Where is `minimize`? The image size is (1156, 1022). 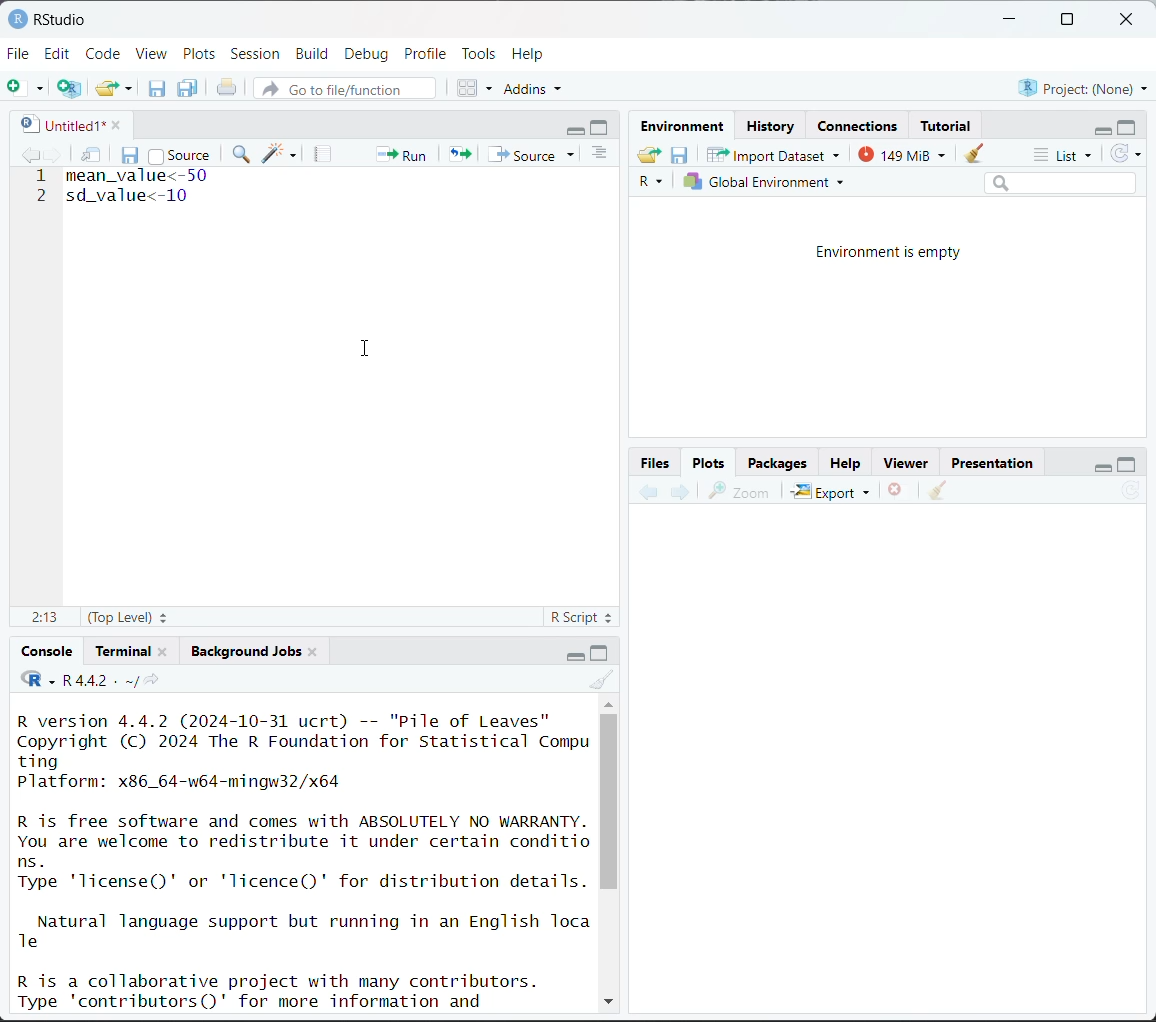 minimize is located at coordinates (1099, 128).